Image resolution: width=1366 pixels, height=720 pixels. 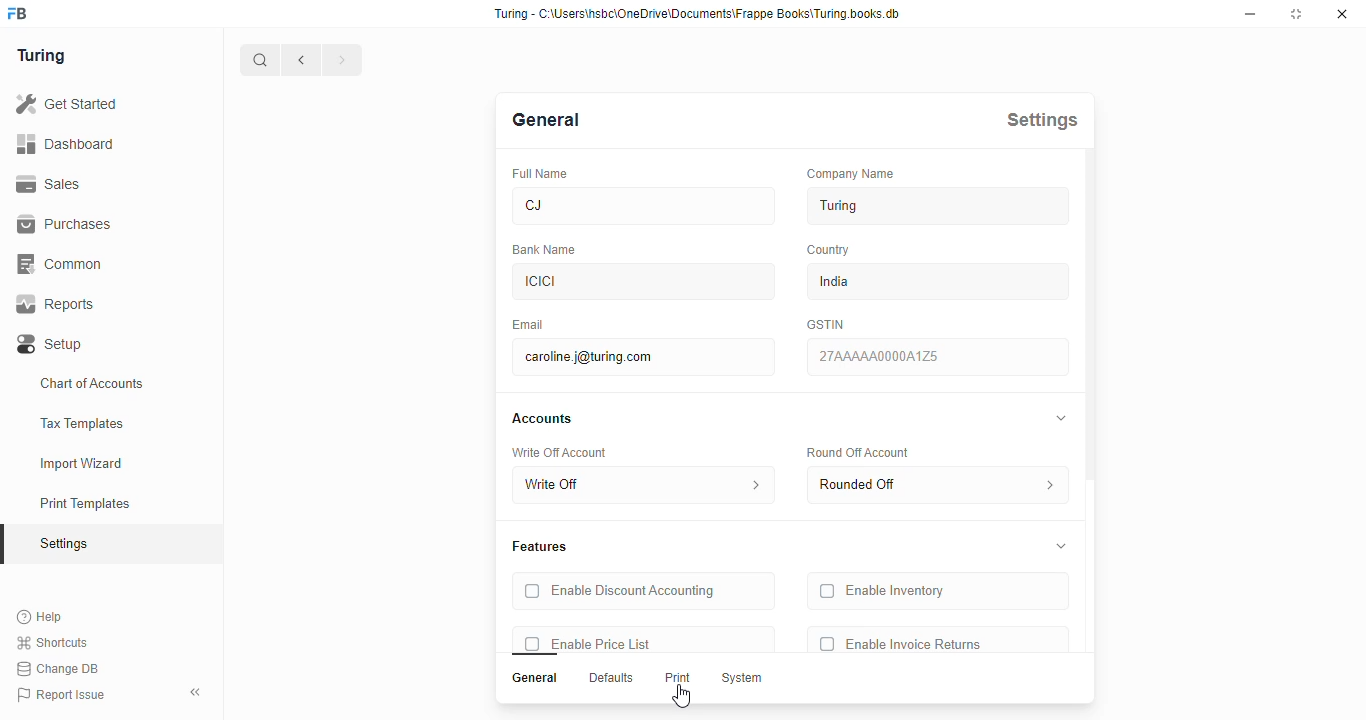 What do you see at coordinates (826, 325) in the screenshot?
I see `GSTIN` at bounding box center [826, 325].